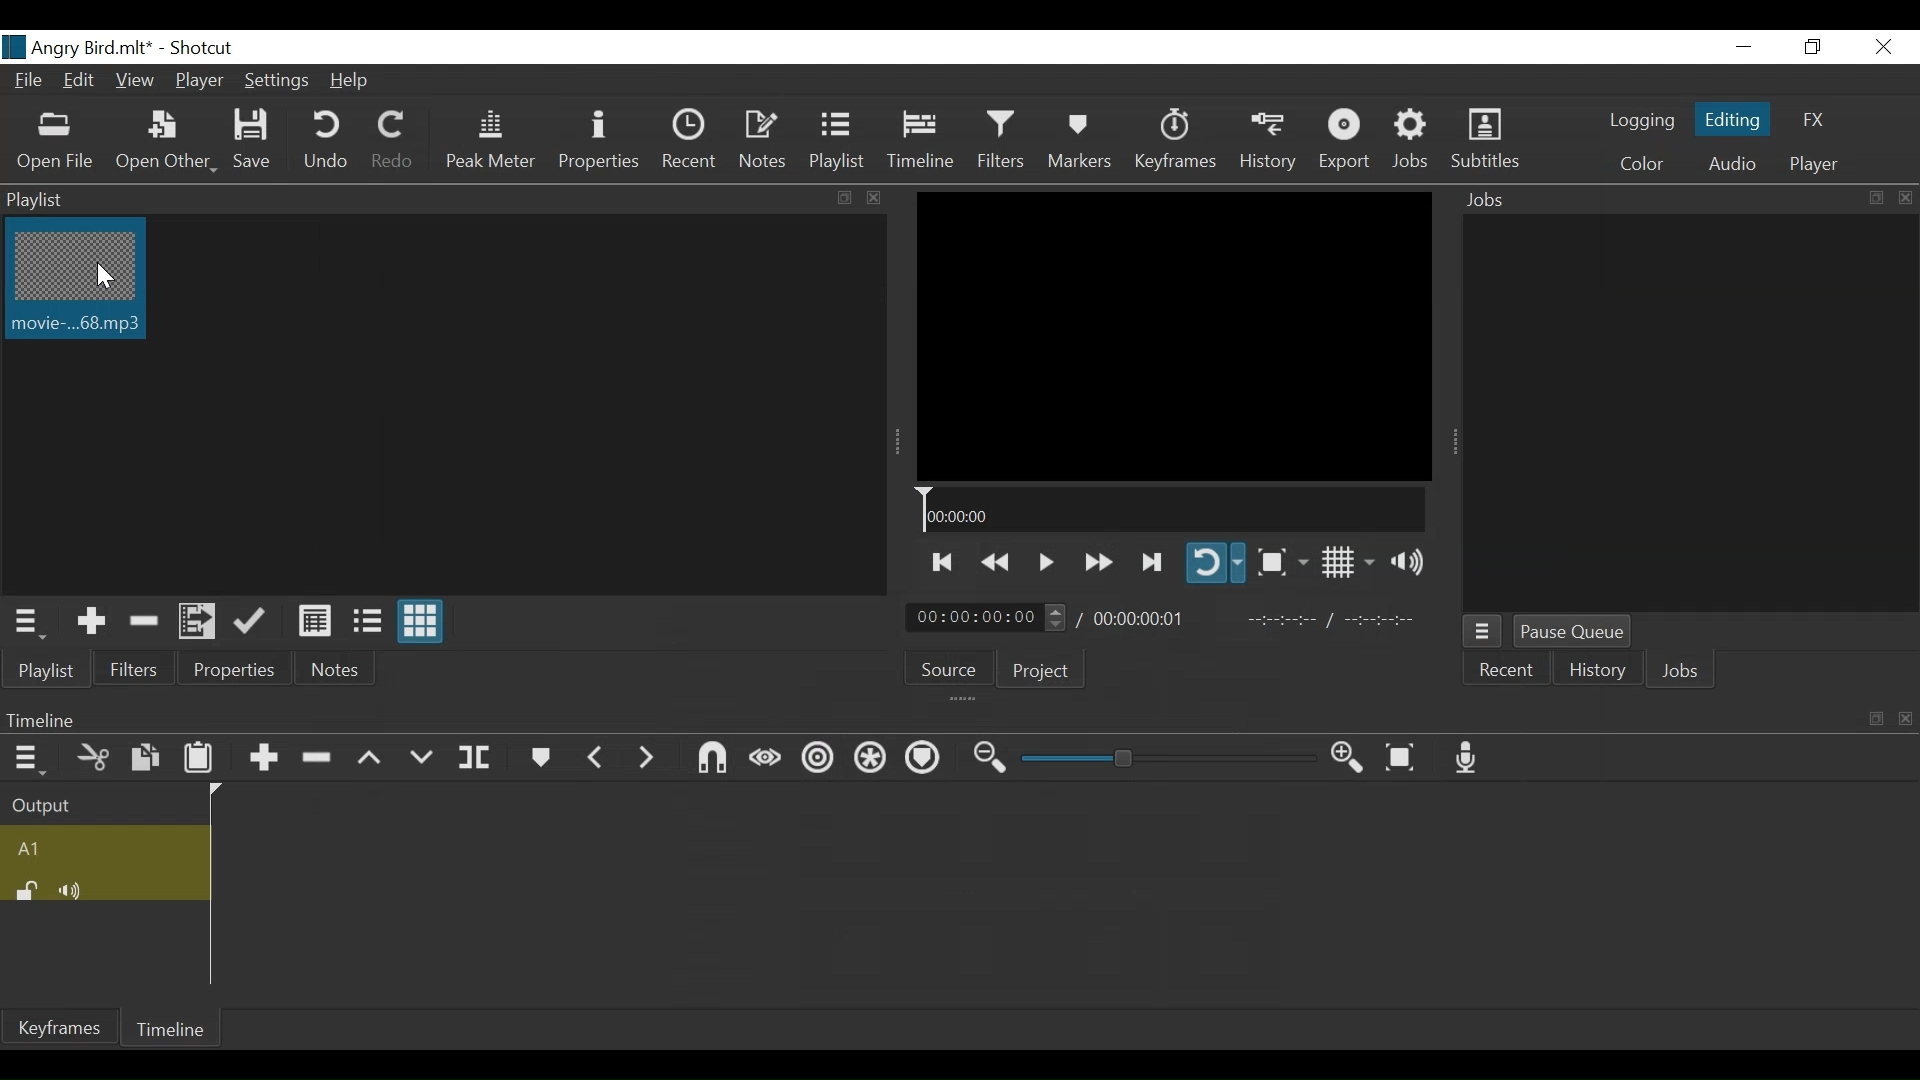  I want to click on File, so click(31, 83).